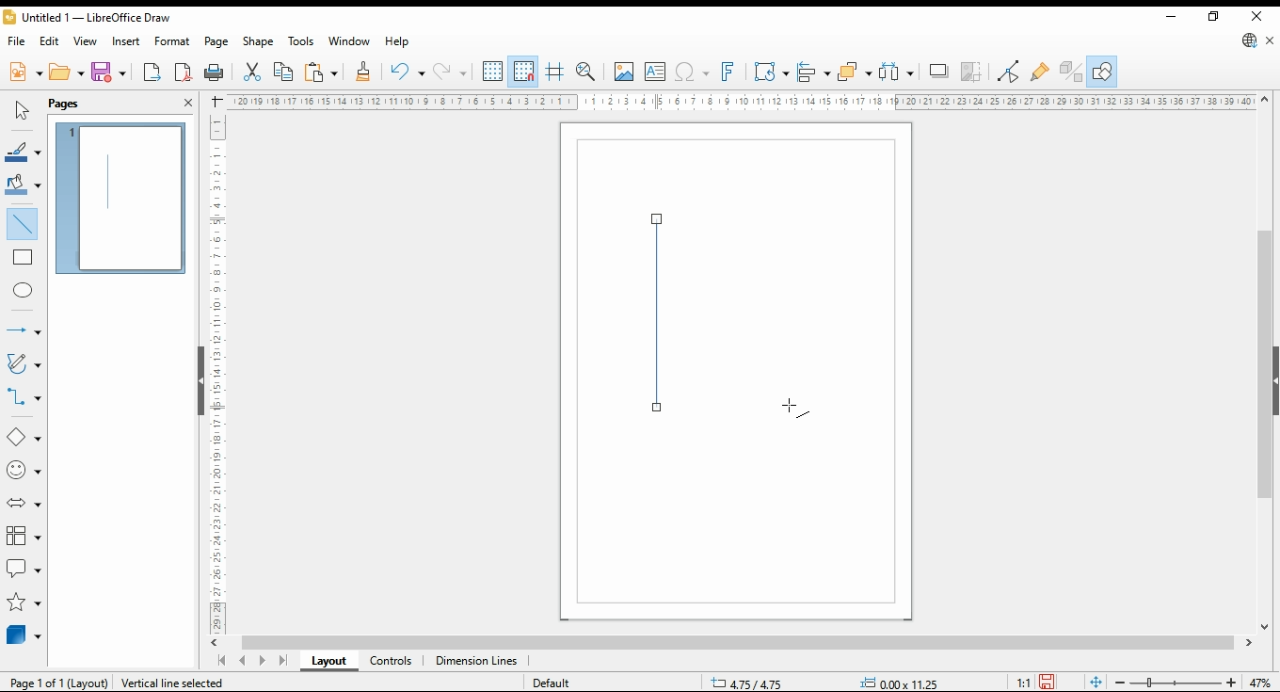  What do you see at coordinates (17, 42) in the screenshot?
I see `file` at bounding box center [17, 42].